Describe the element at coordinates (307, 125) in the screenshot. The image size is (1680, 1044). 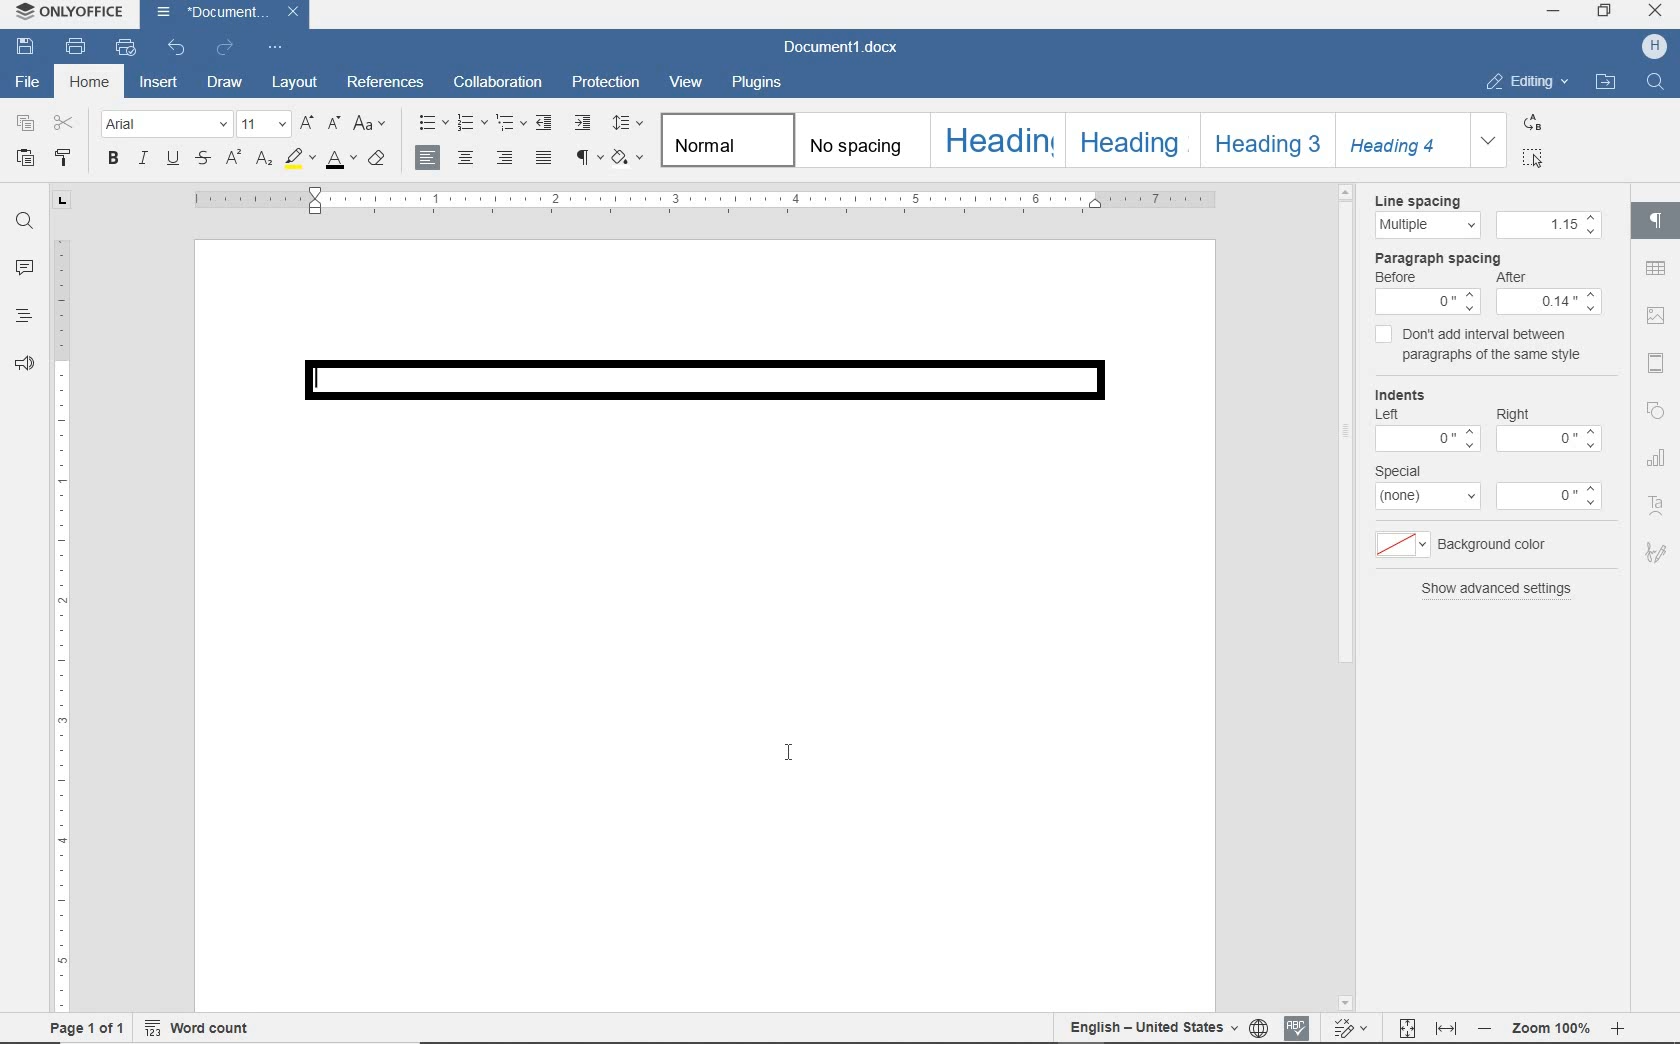
I see `increment font size` at that location.